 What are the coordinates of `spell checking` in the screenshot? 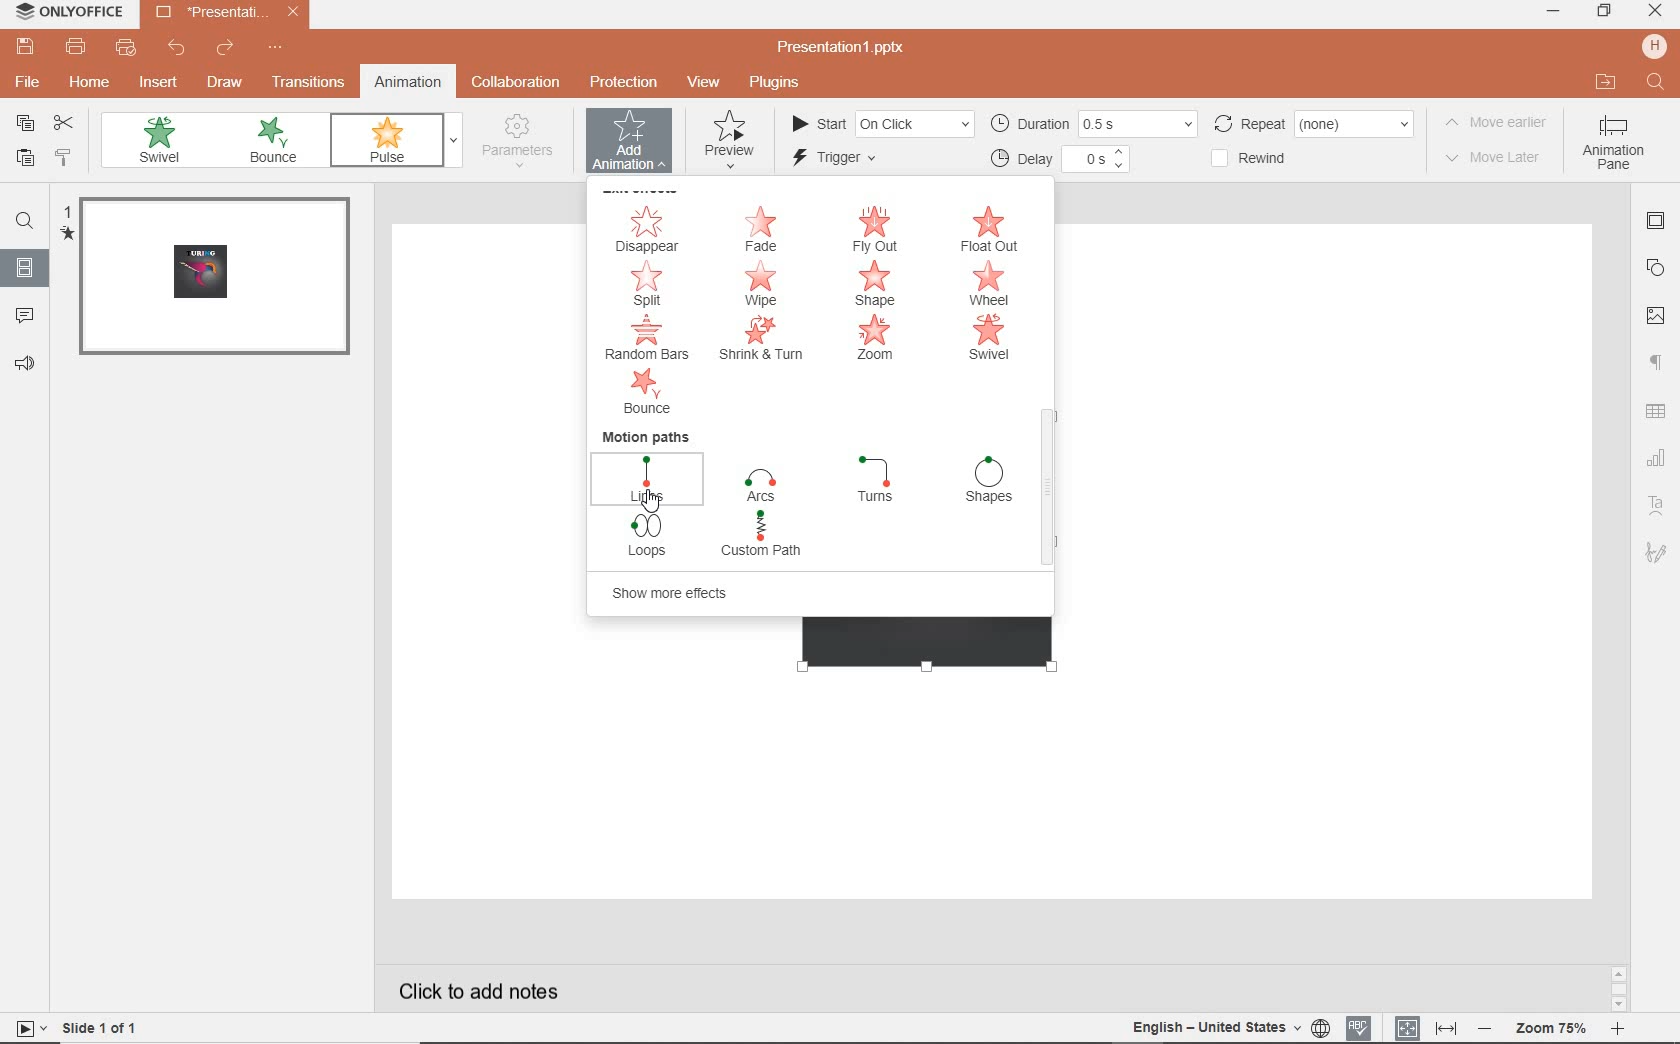 It's located at (1359, 1028).